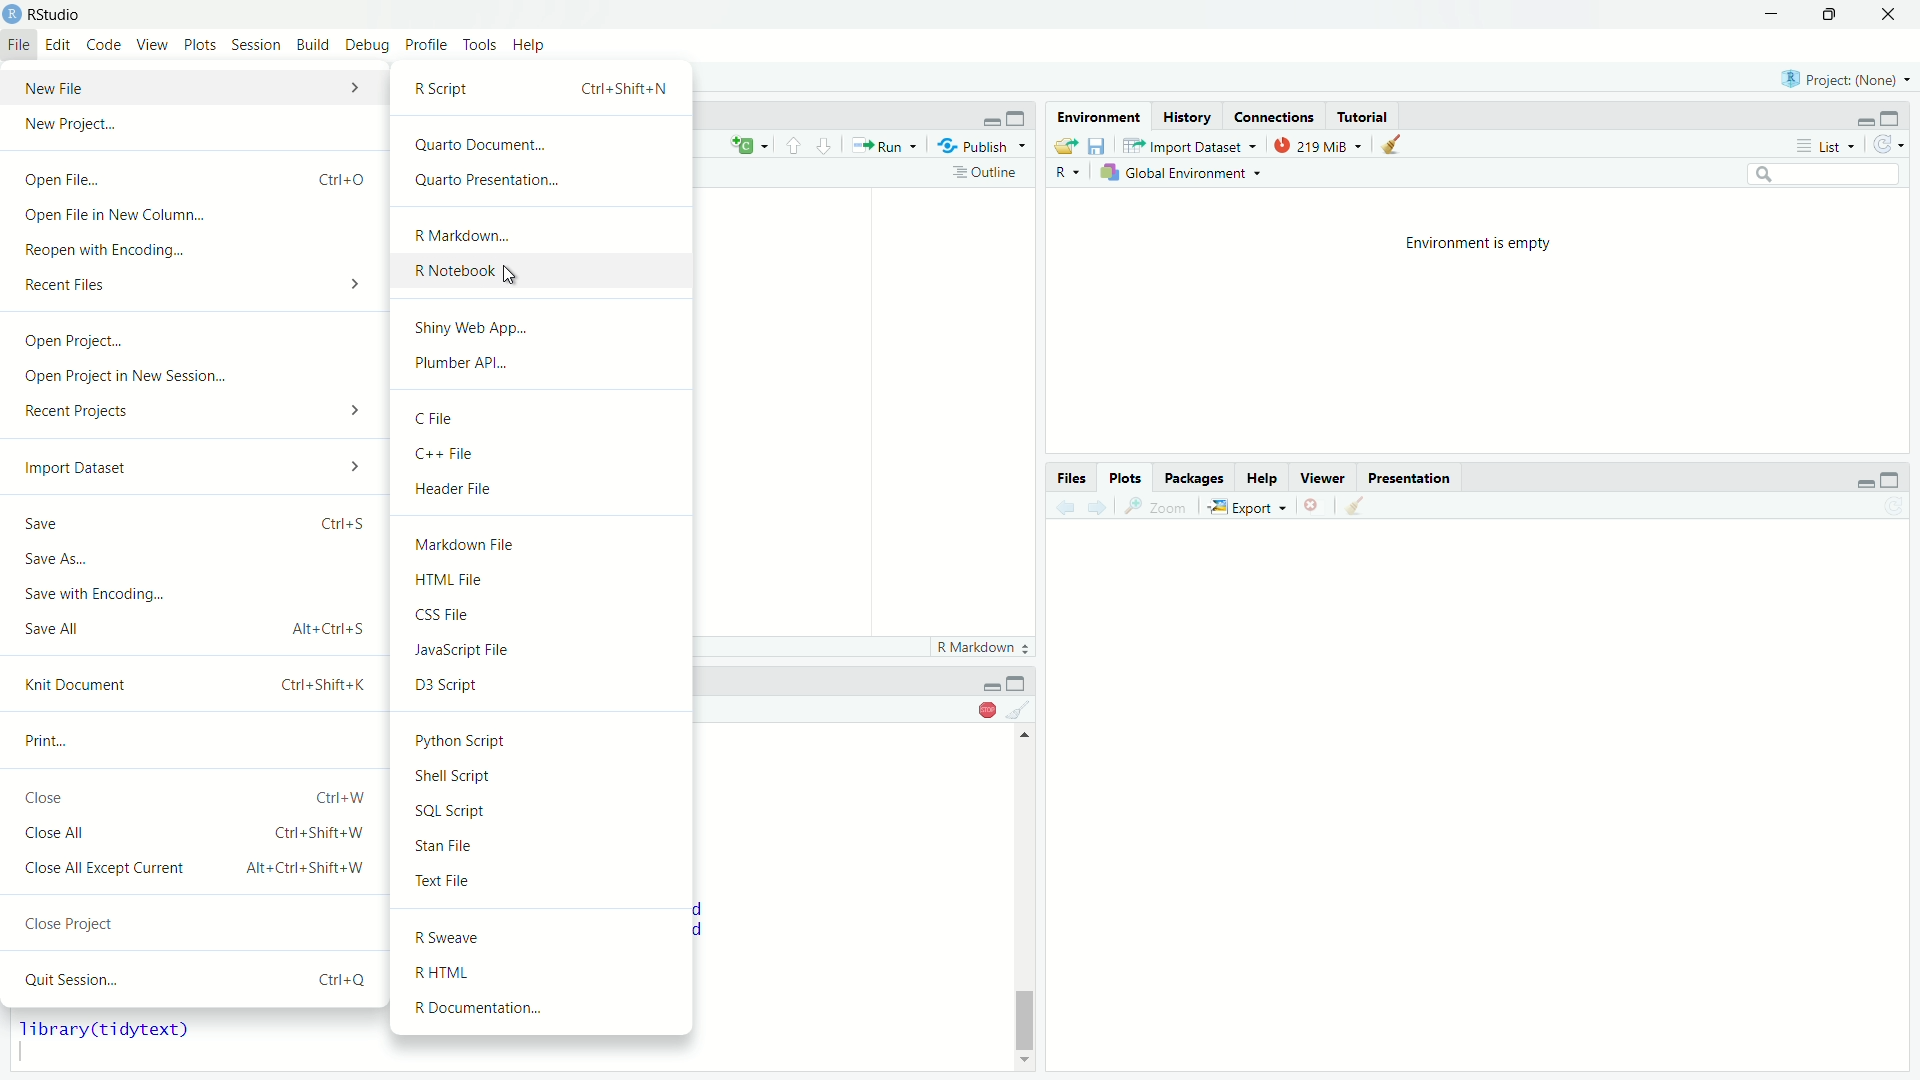 This screenshot has width=1920, height=1080. I want to click on maximize, so click(1890, 479).